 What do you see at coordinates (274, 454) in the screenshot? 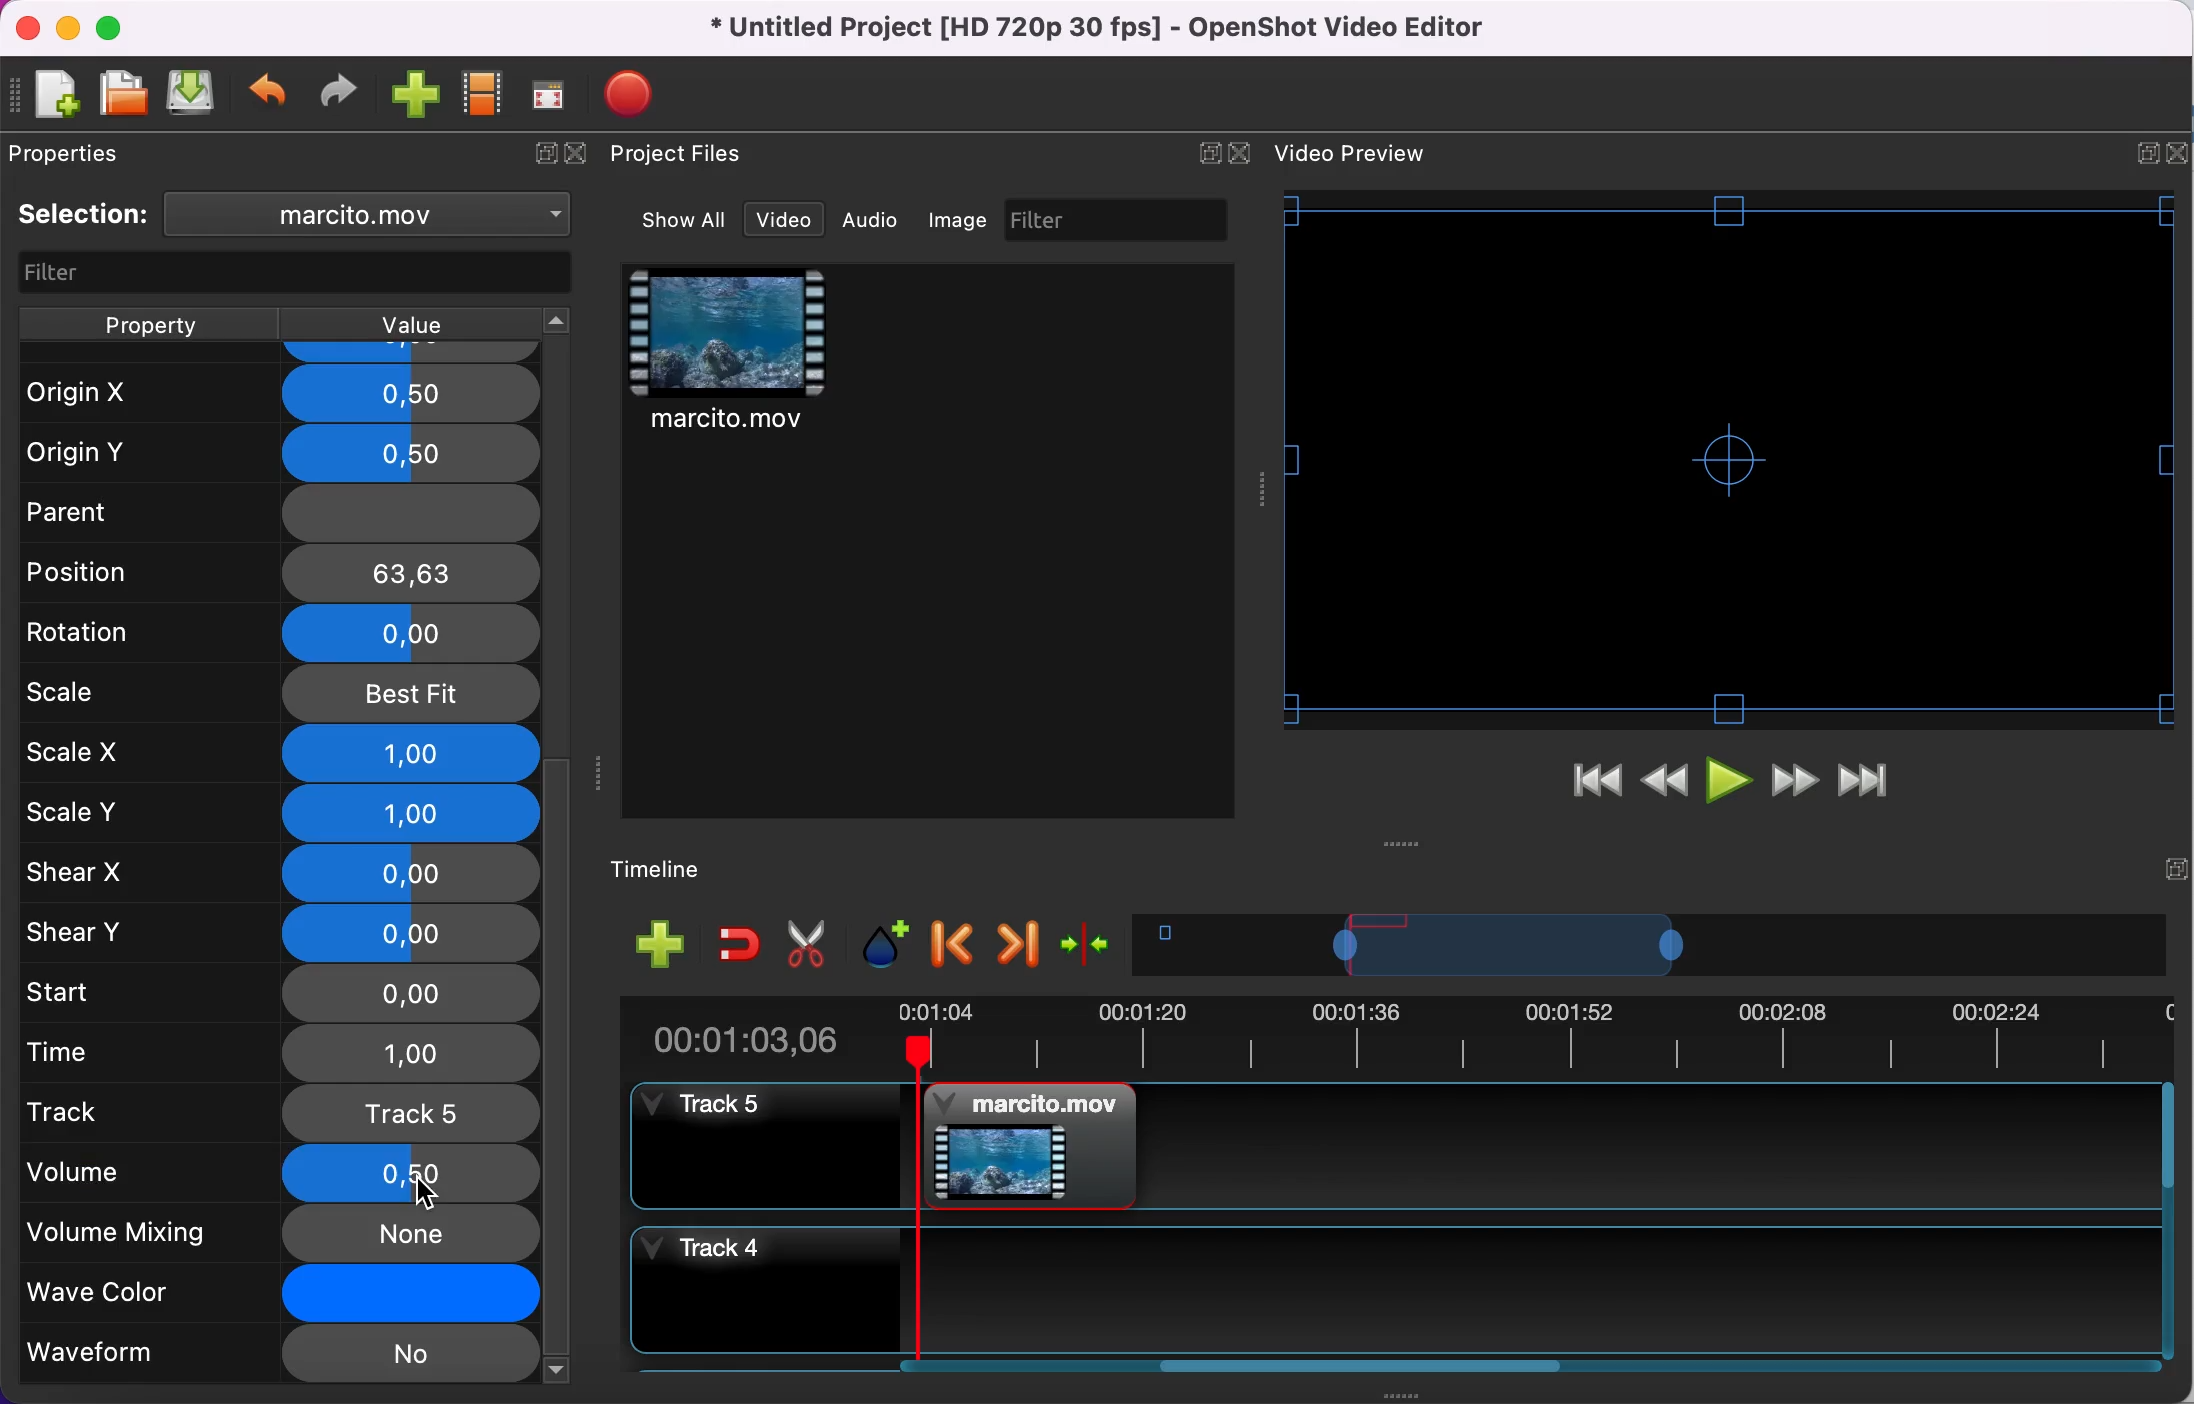
I see `Origin Y` at bounding box center [274, 454].